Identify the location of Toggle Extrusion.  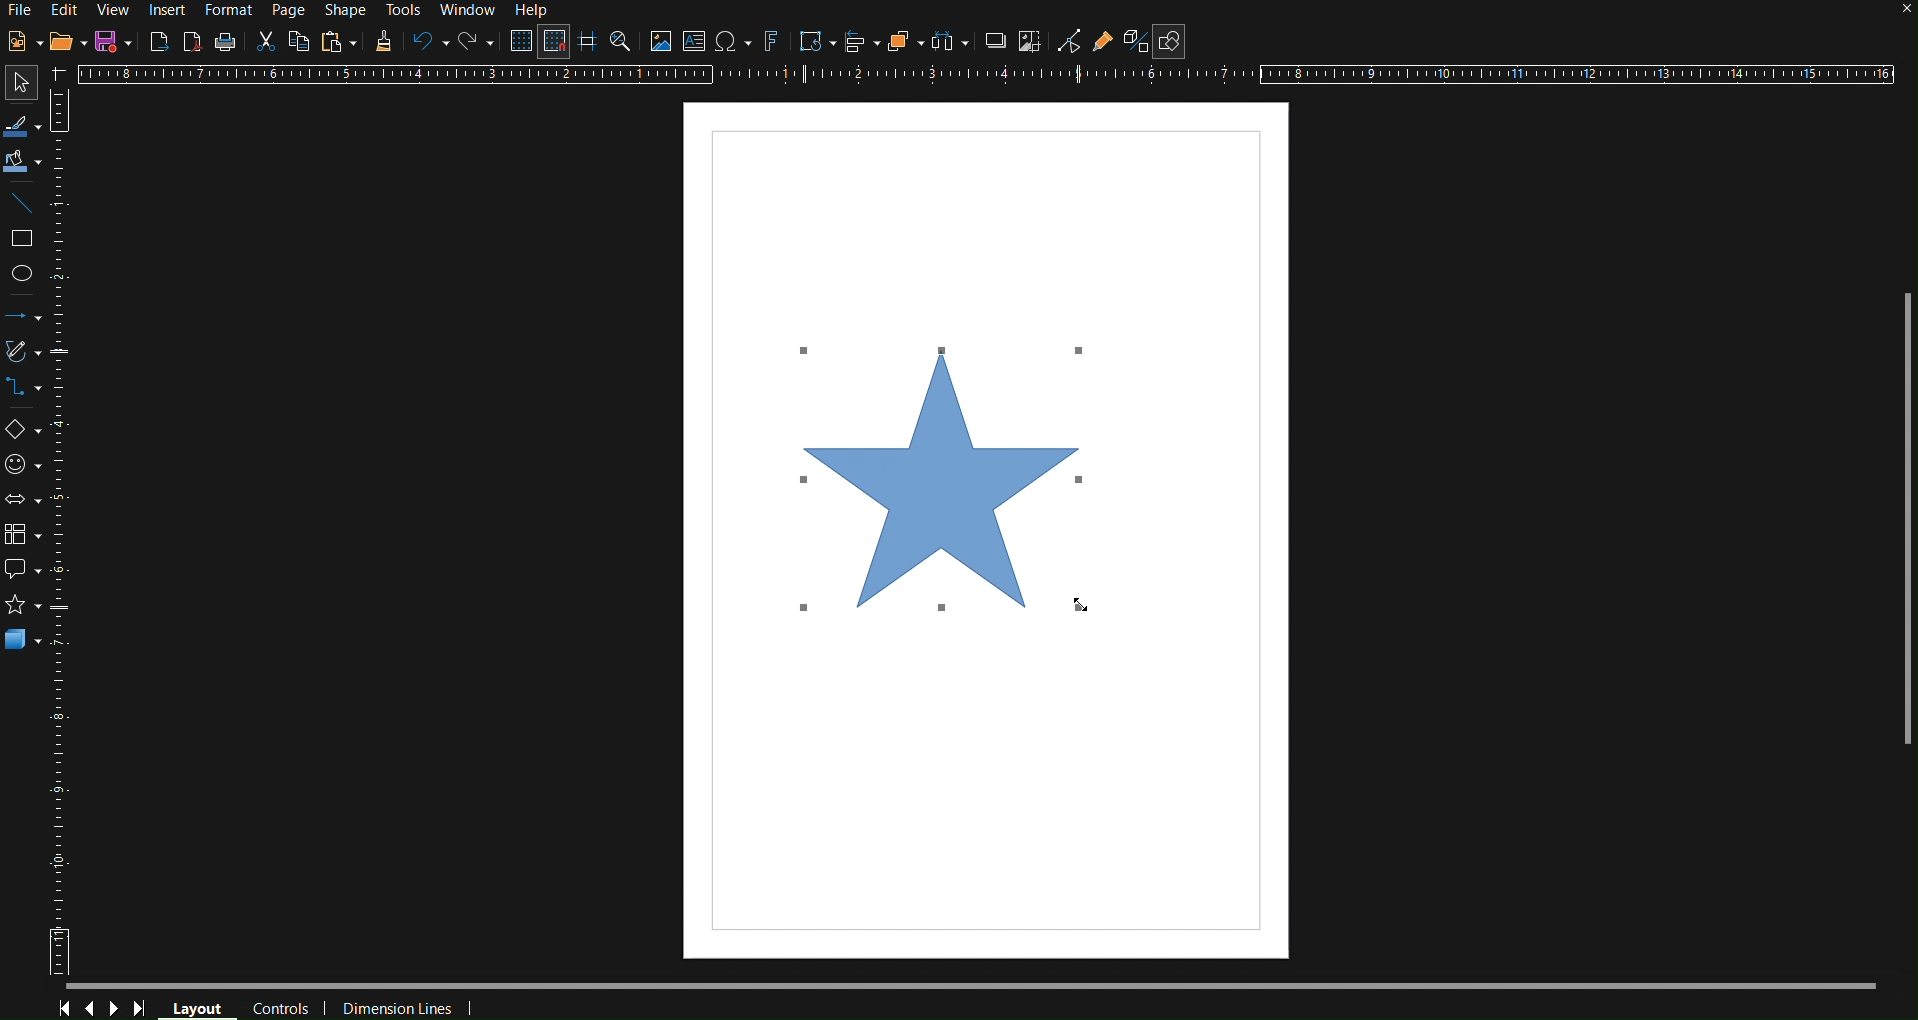
(1136, 41).